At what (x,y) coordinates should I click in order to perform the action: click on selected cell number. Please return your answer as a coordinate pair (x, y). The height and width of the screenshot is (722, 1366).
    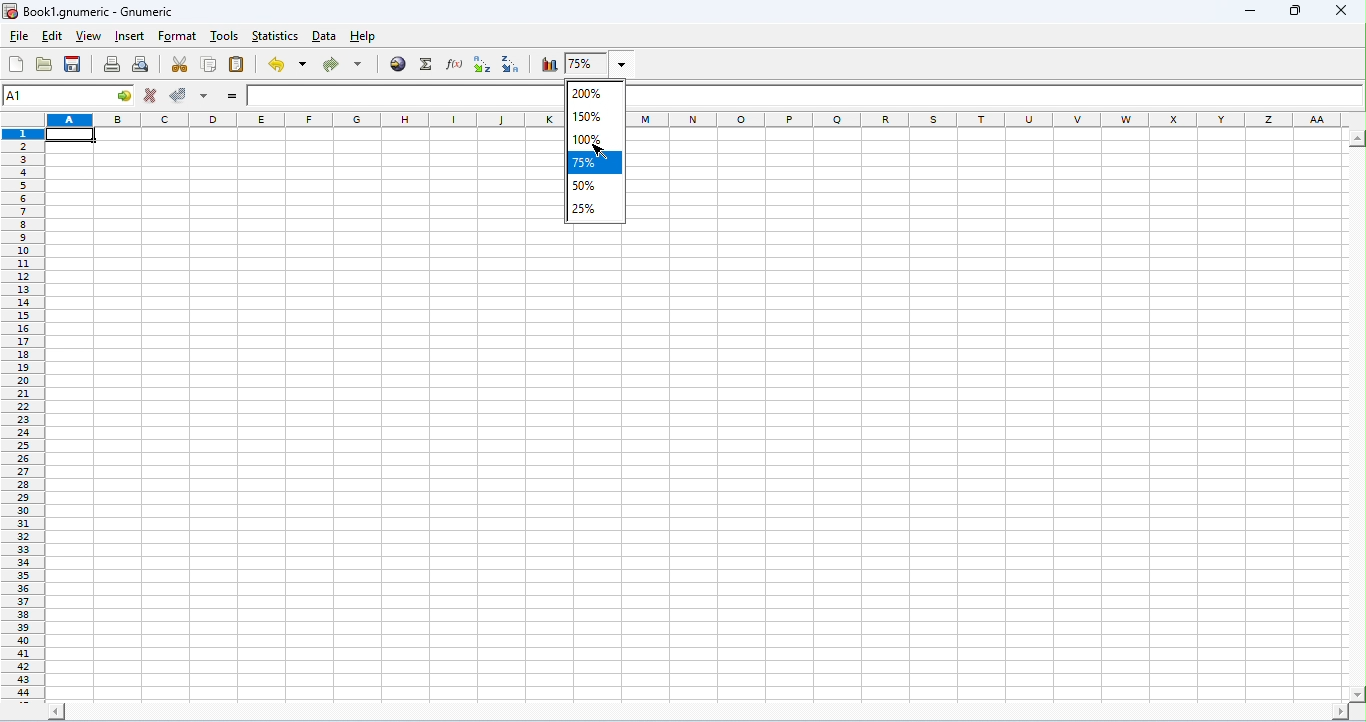
    Looking at the image, I should click on (55, 96).